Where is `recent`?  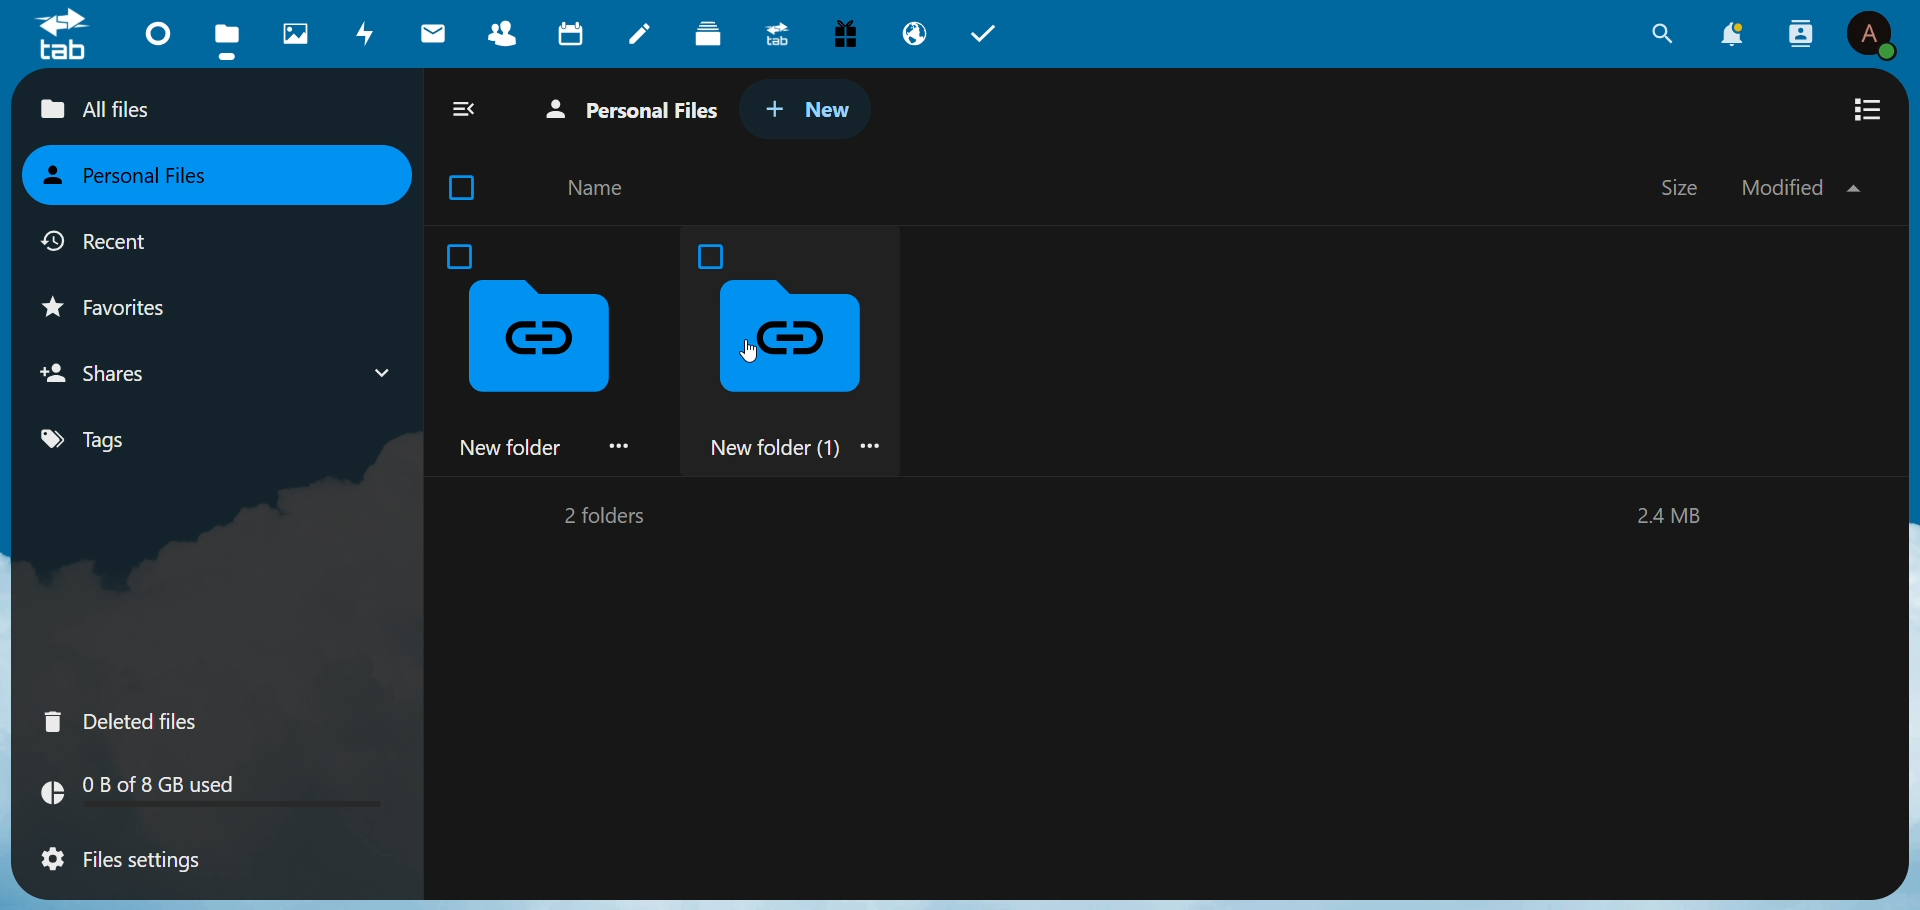
recent is located at coordinates (102, 246).